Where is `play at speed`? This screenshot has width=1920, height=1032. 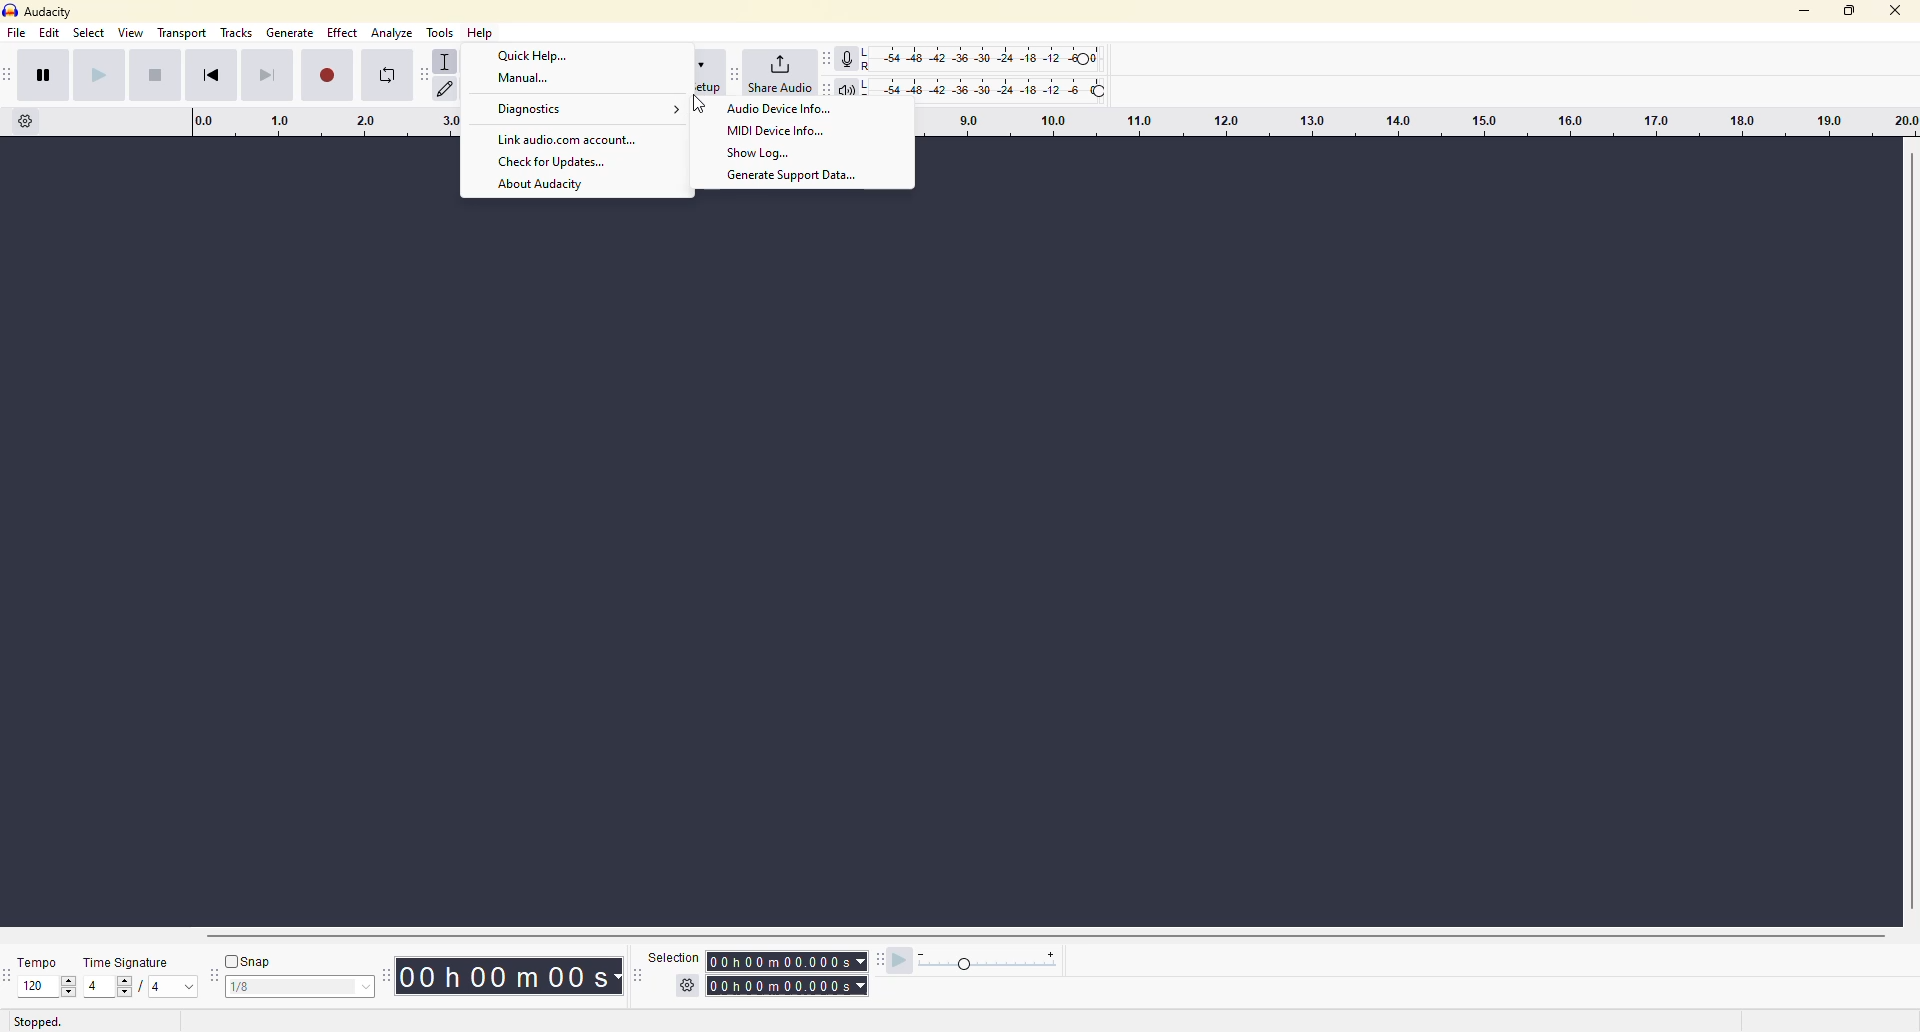
play at speed is located at coordinates (896, 965).